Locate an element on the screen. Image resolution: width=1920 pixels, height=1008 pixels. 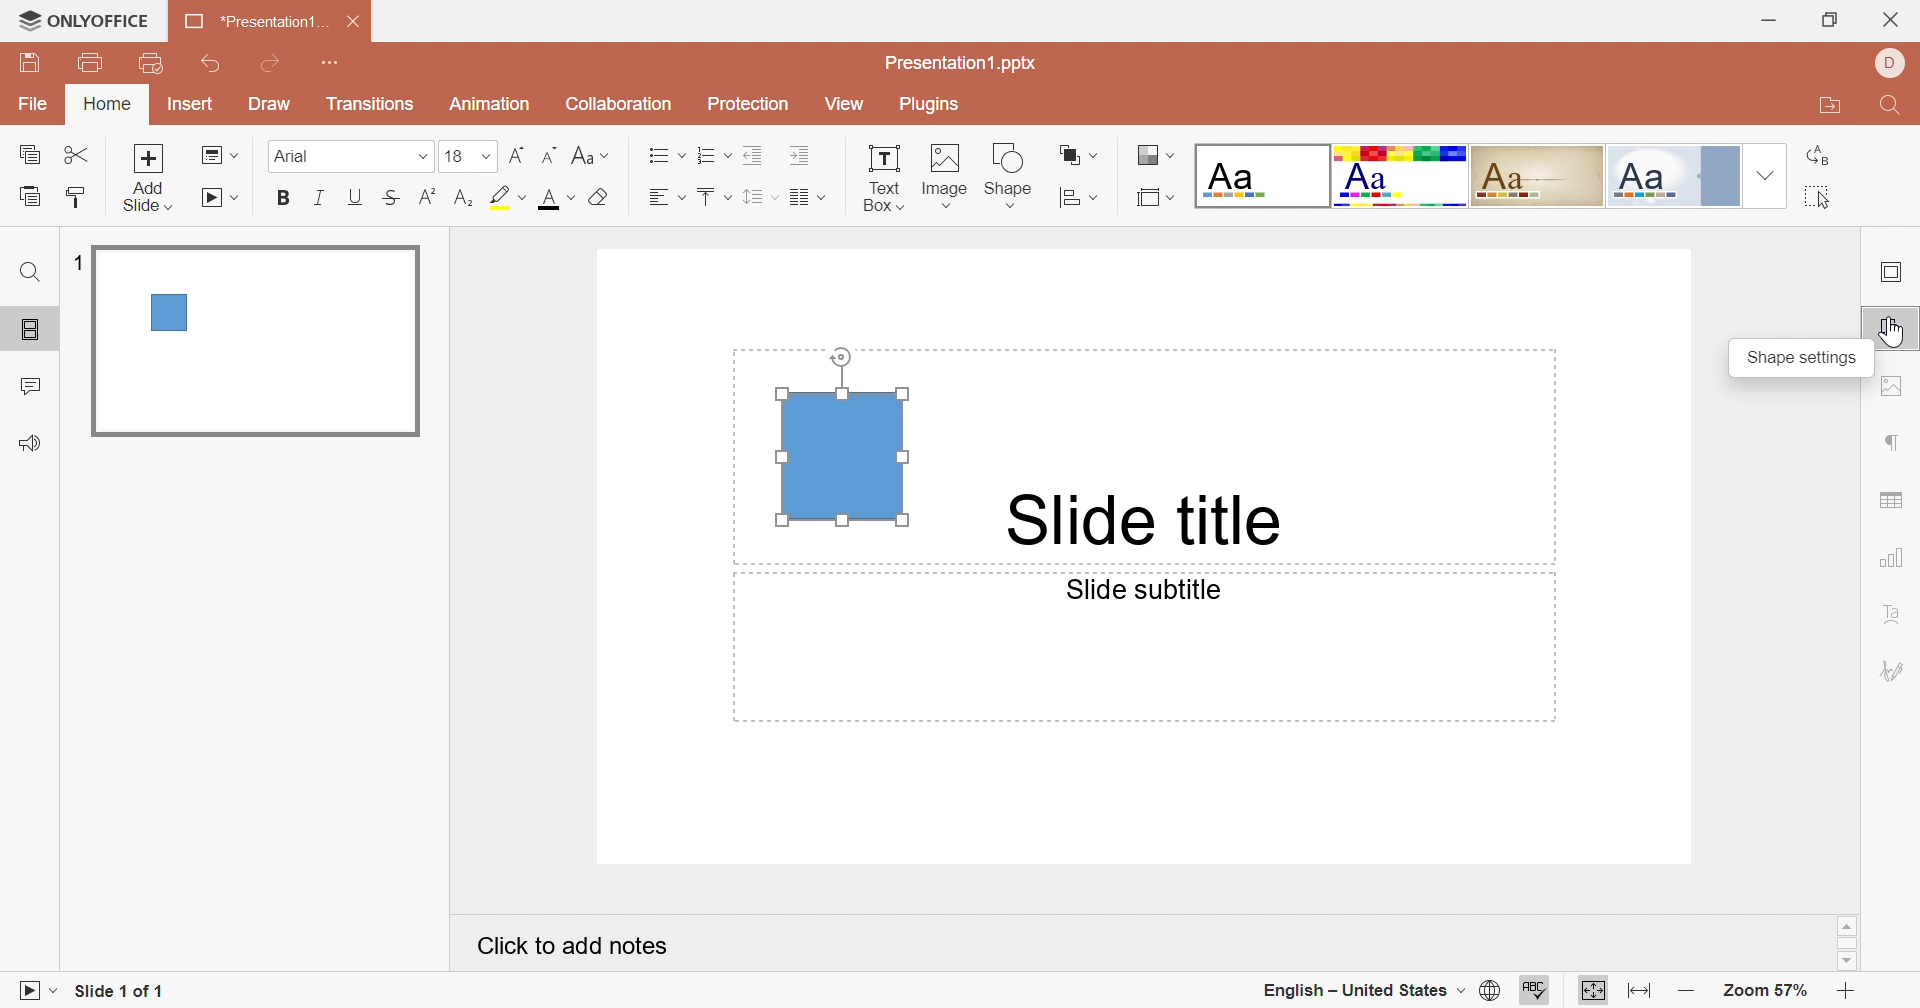
Presentation1.pptx is located at coordinates (970, 65).